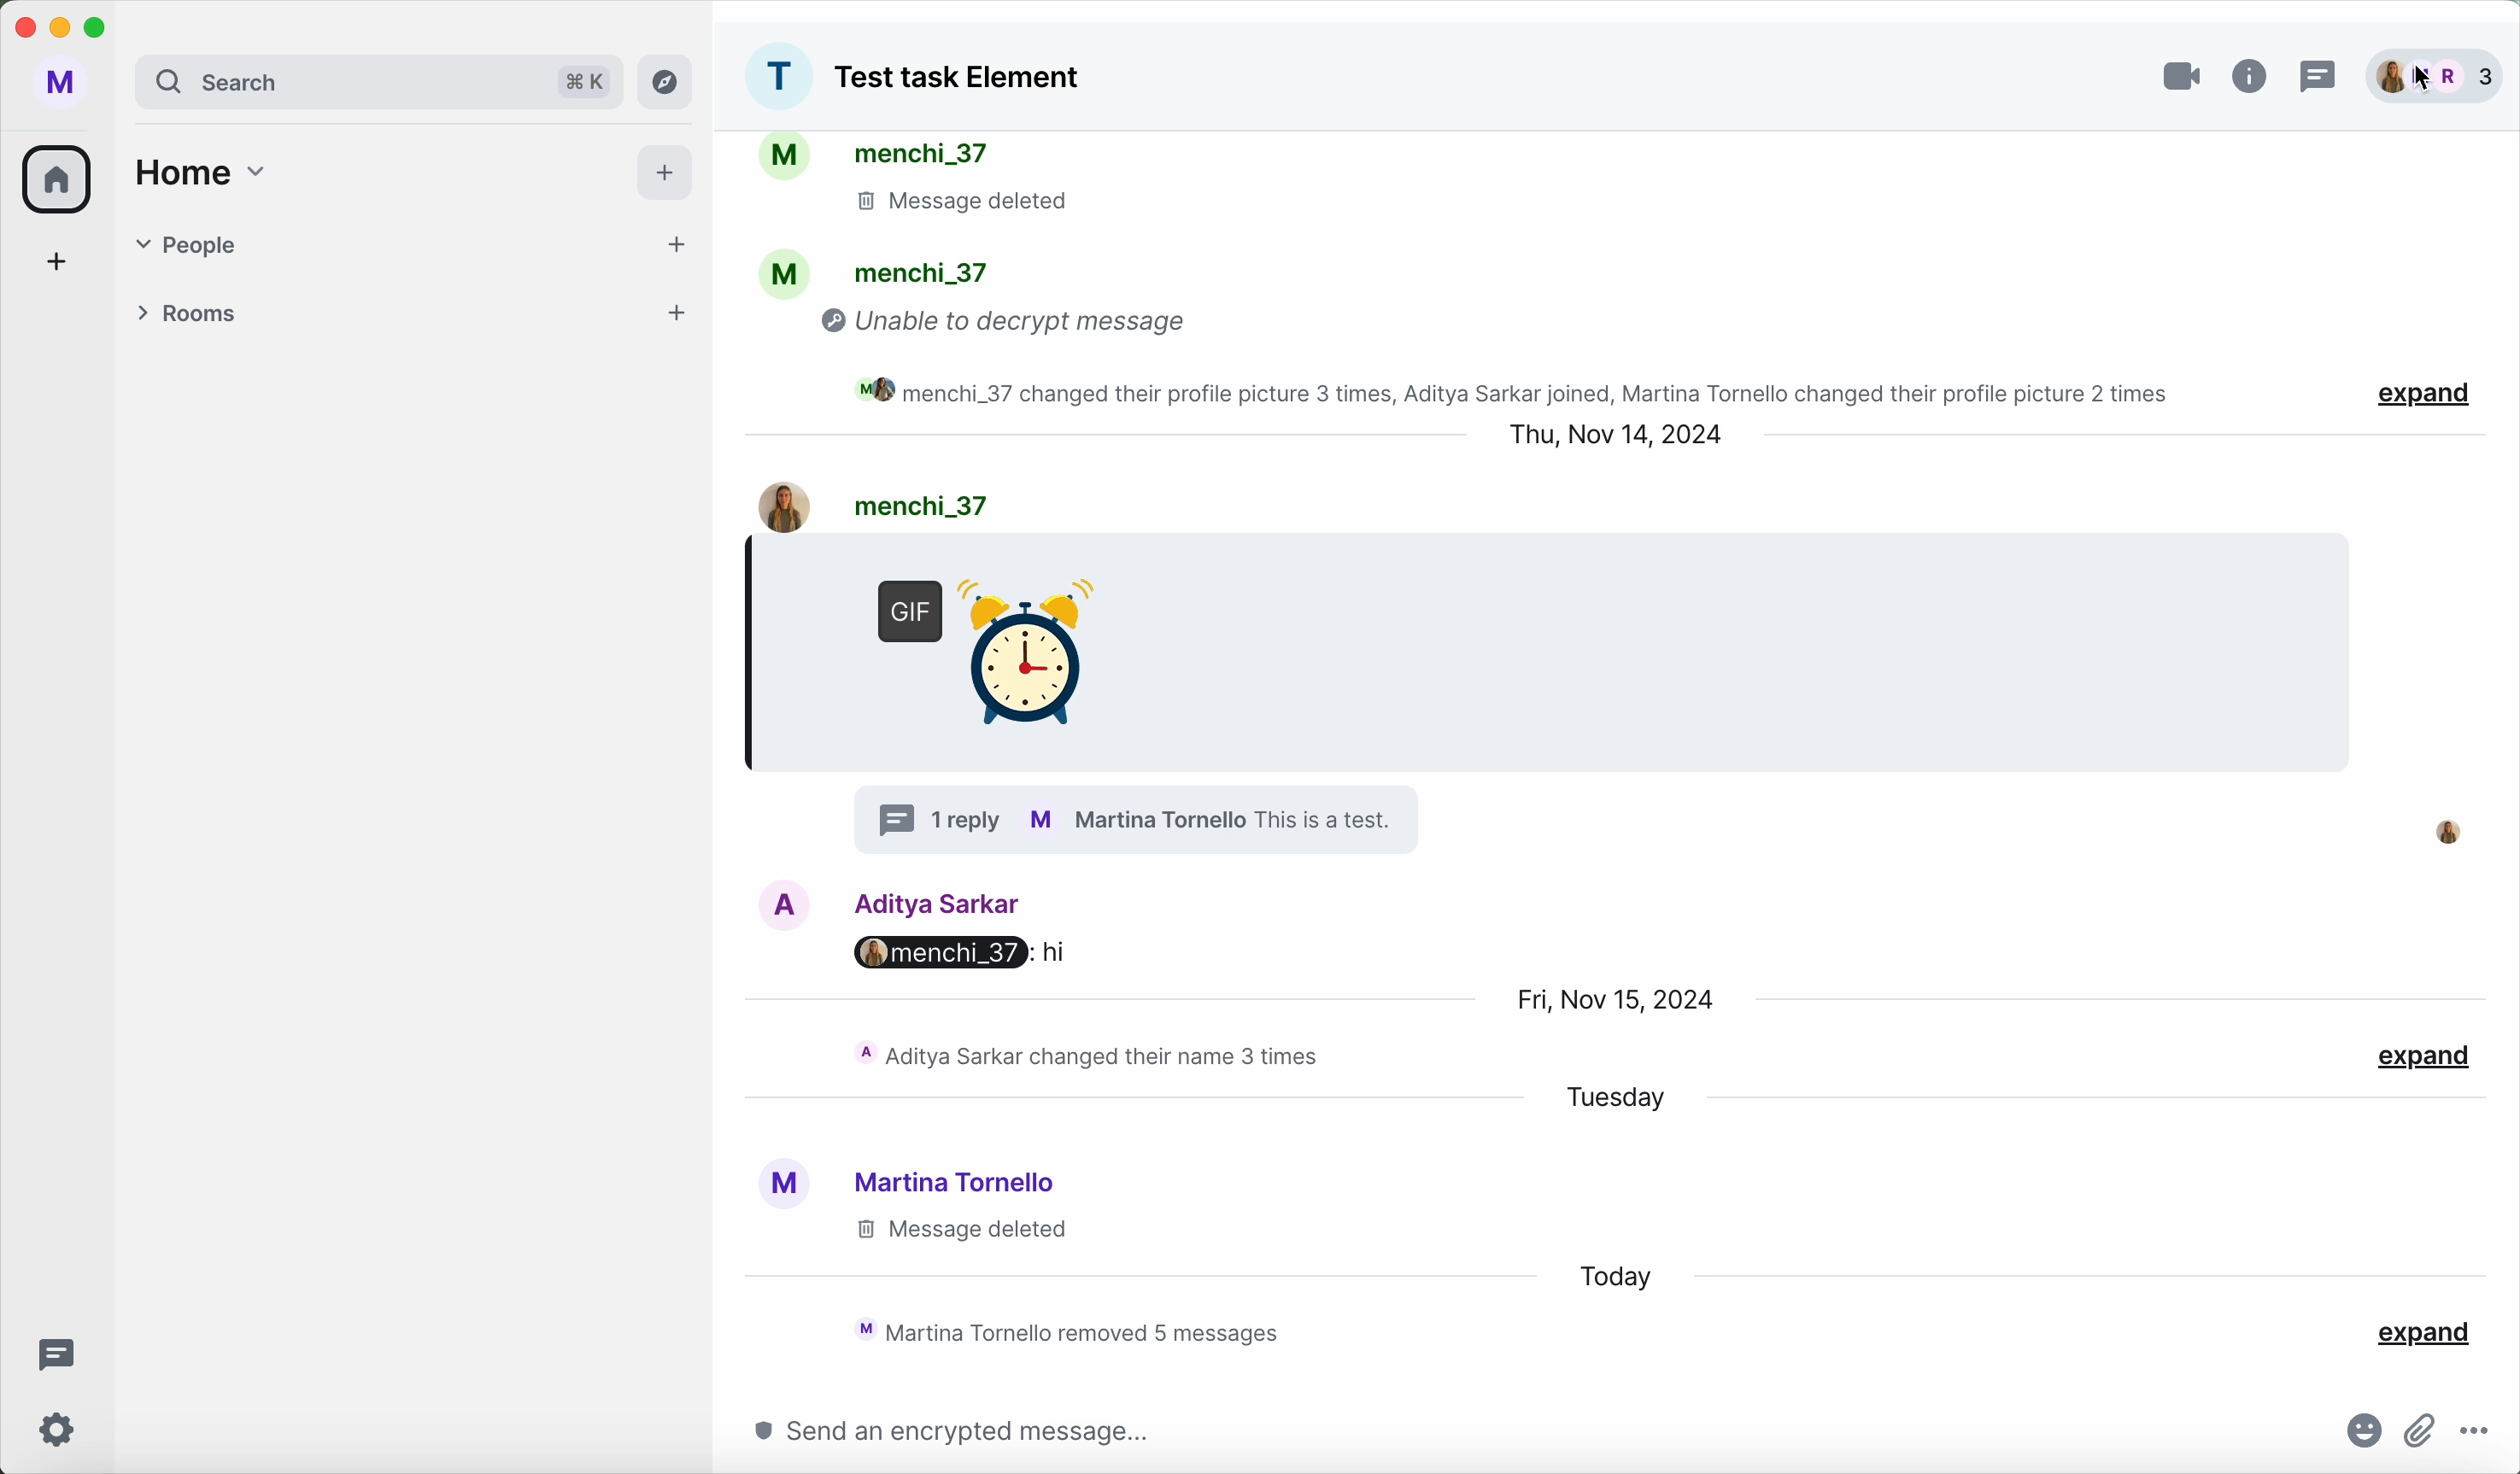 The width and height of the screenshot is (2520, 1474). What do you see at coordinates (376, 241) in the screenshot?
I see `people` at bounding box center [376, 241].